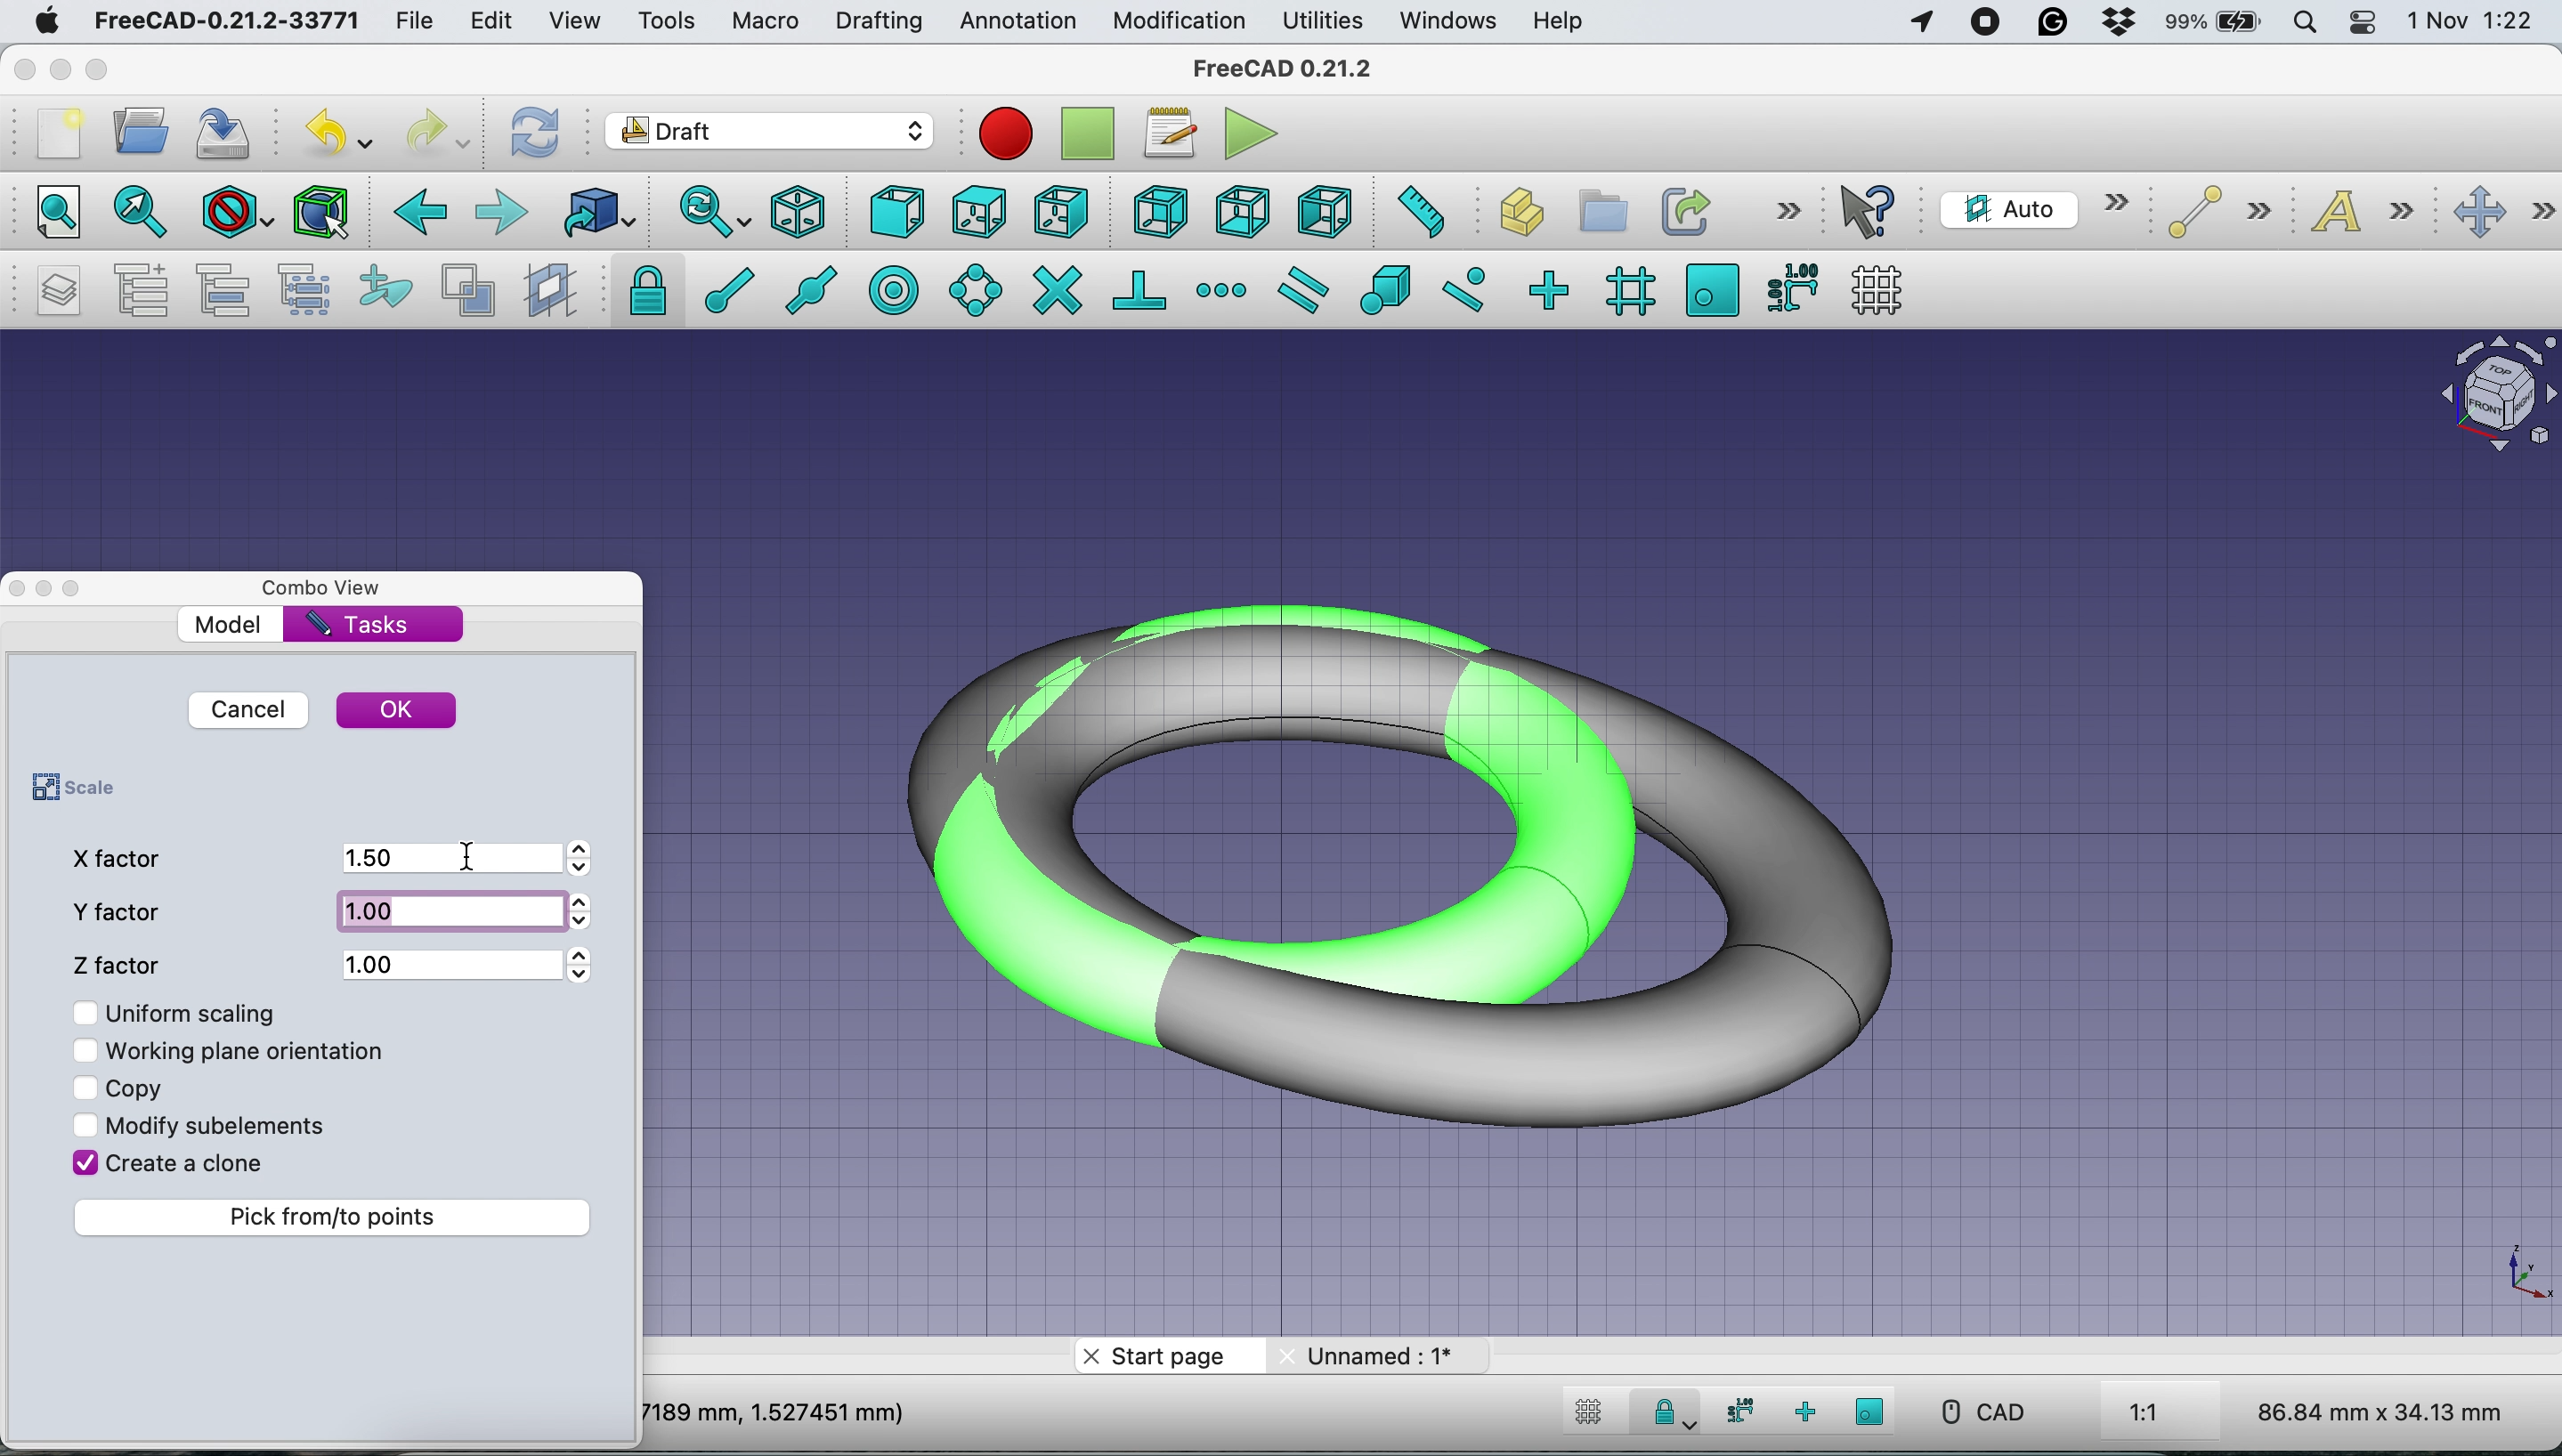  What do you see at coordinates (42, 24) in the screenshot?
I see `system logo` at bounding box center [42, 24].